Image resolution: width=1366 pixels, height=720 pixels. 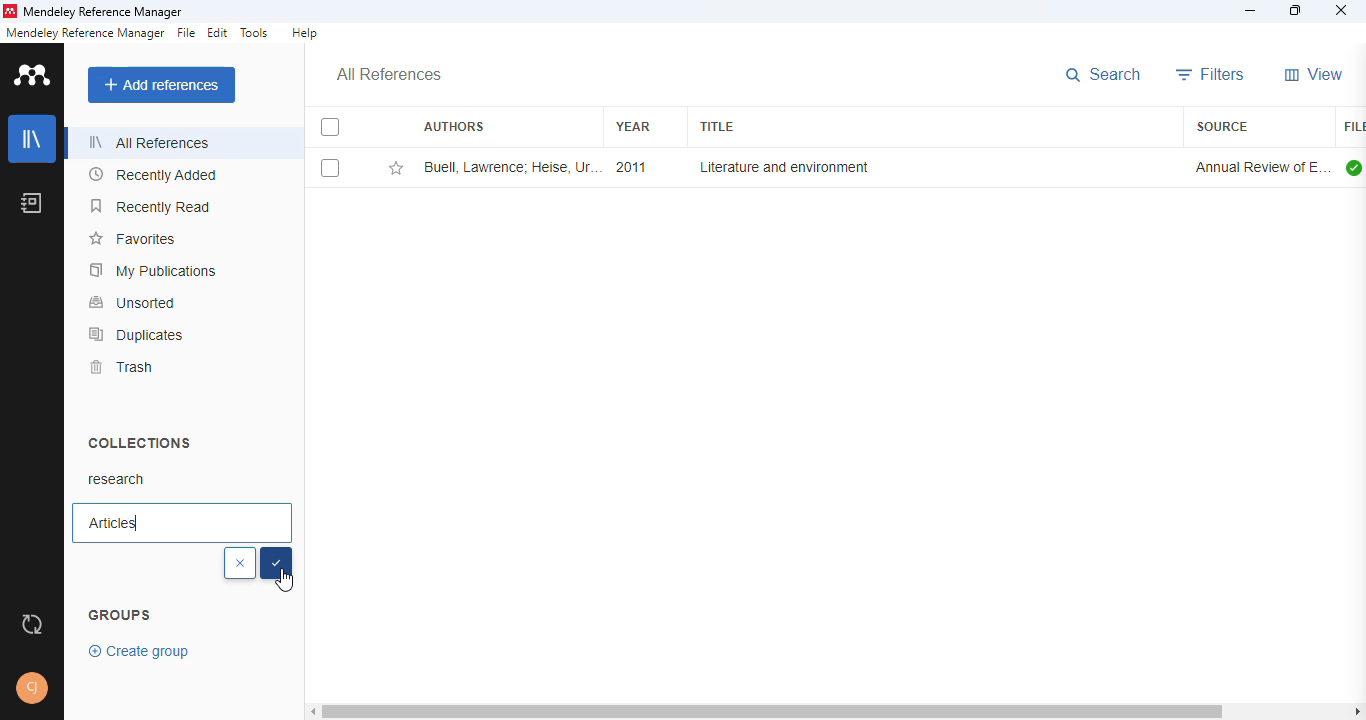 What do you see at coordinates (161, 85) in the screenshot?
I see `add references` at bounding box center [161, 85].